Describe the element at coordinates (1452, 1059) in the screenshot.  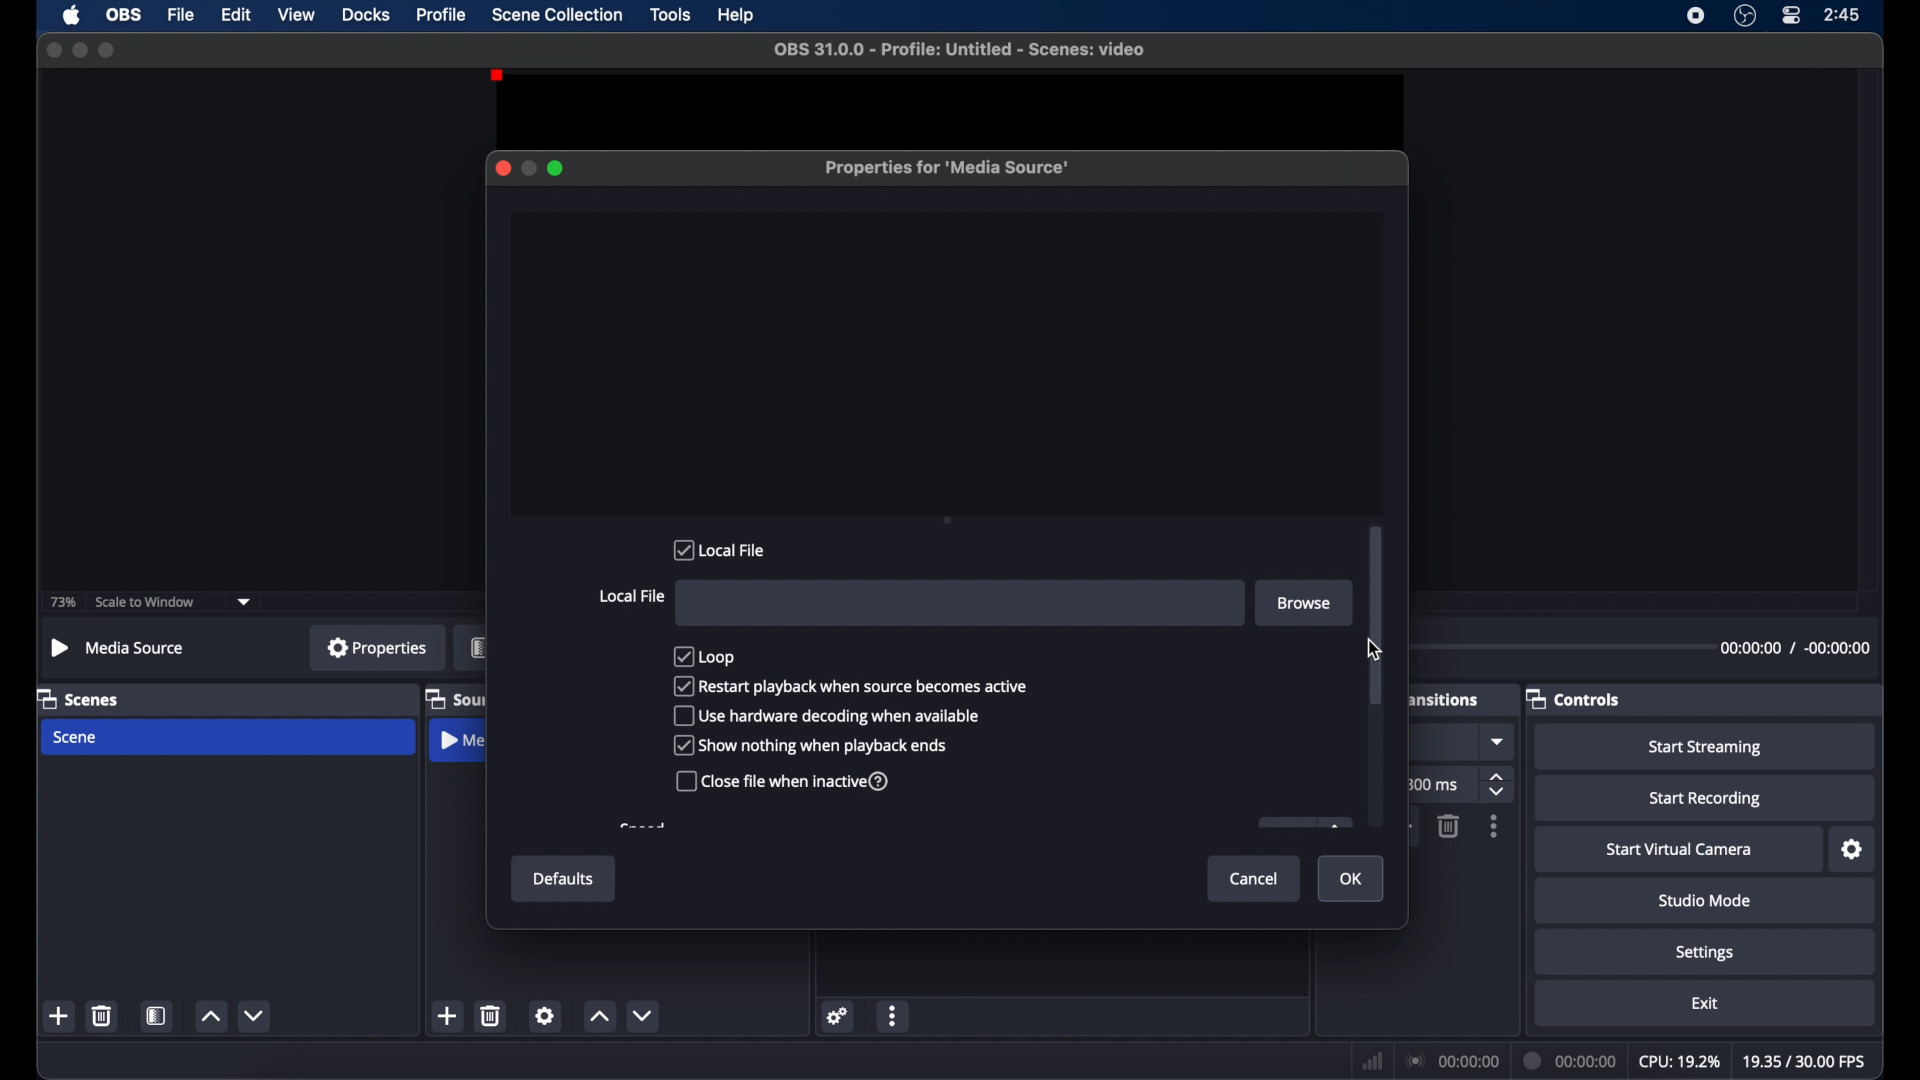
I see `connection` at that location.